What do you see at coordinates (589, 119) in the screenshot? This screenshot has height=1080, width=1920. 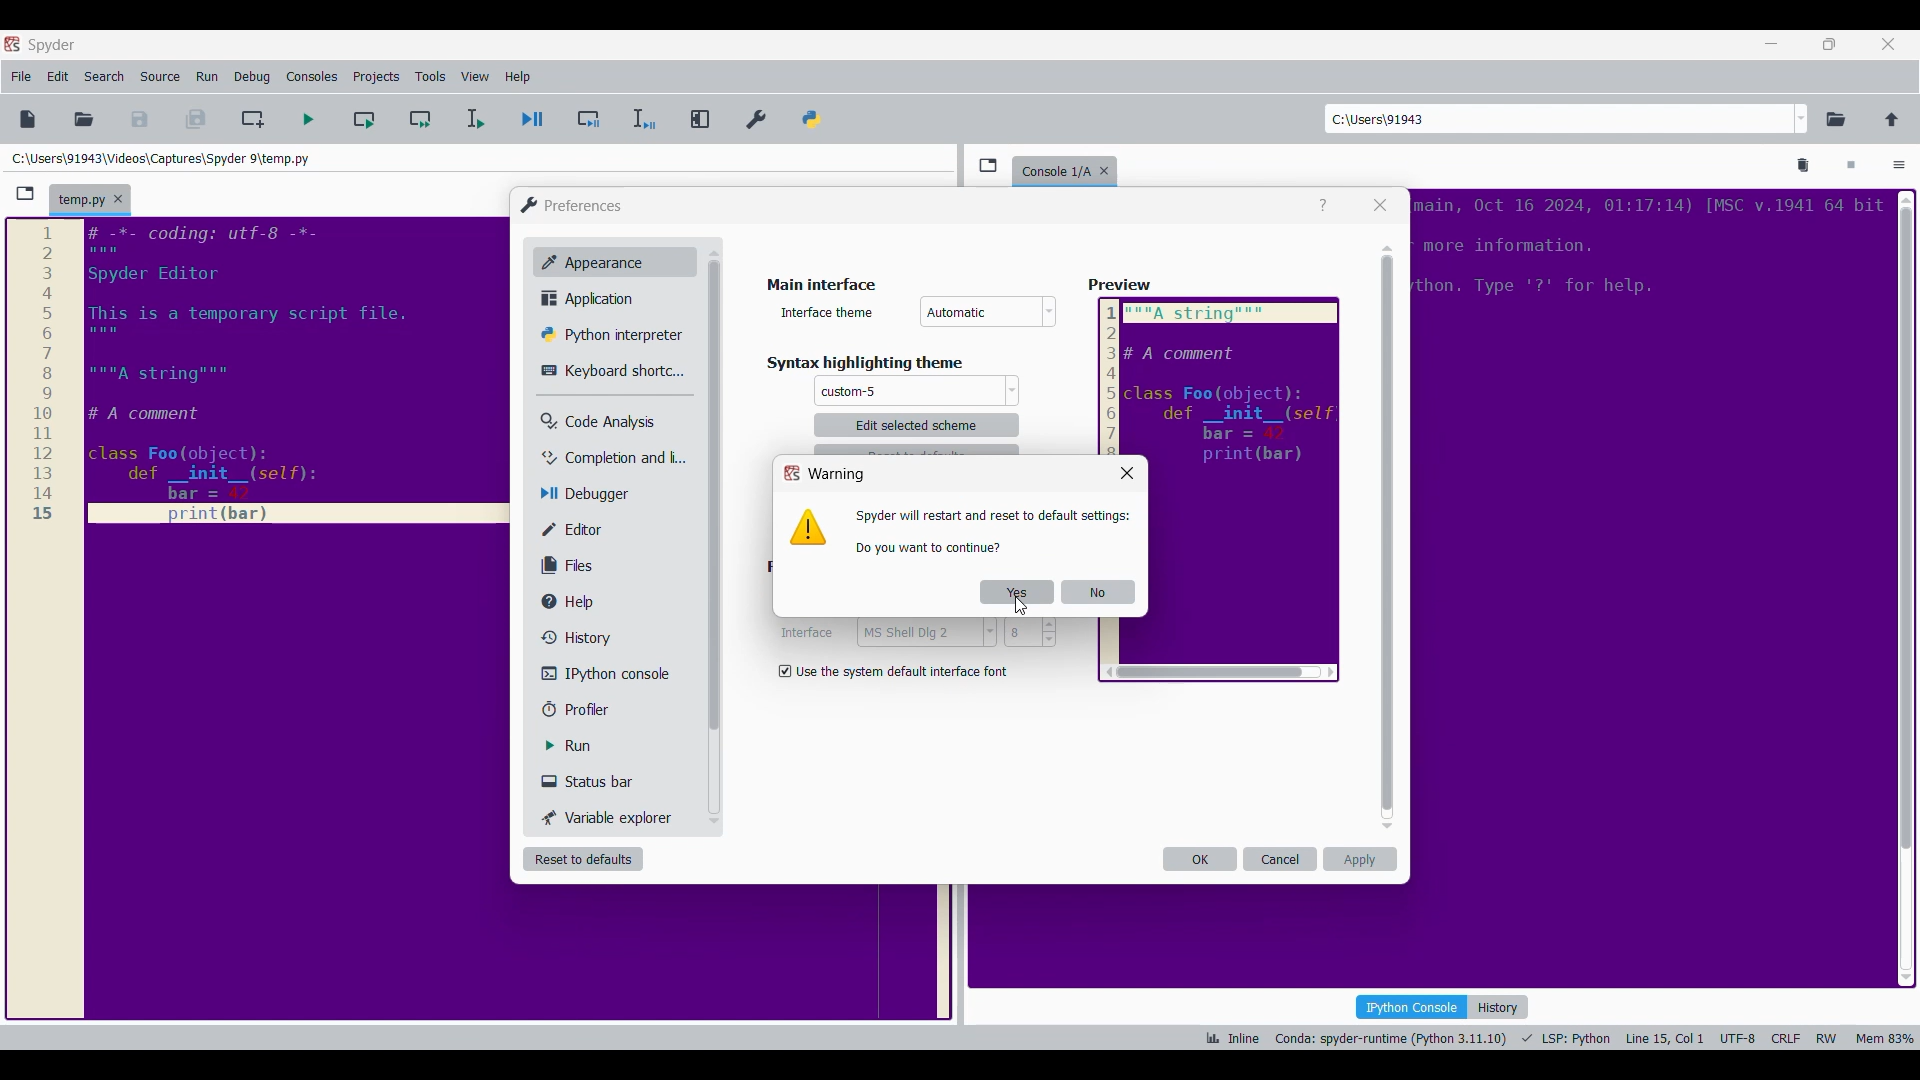 I see `Debug cell` at bounding box center [589, 119].